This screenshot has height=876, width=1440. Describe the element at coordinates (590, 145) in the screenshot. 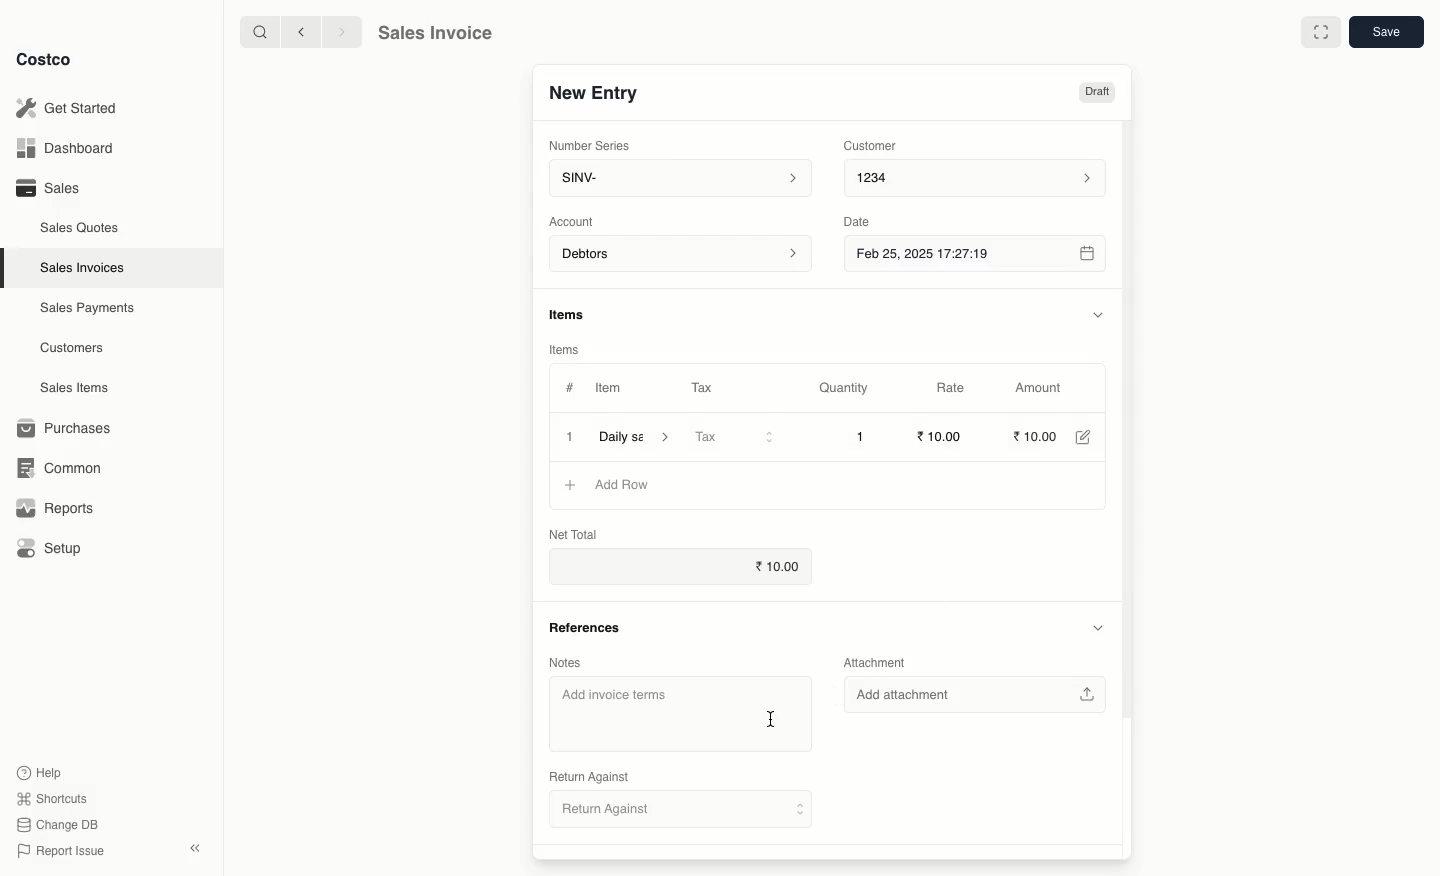

I see `Number Series` at that location.